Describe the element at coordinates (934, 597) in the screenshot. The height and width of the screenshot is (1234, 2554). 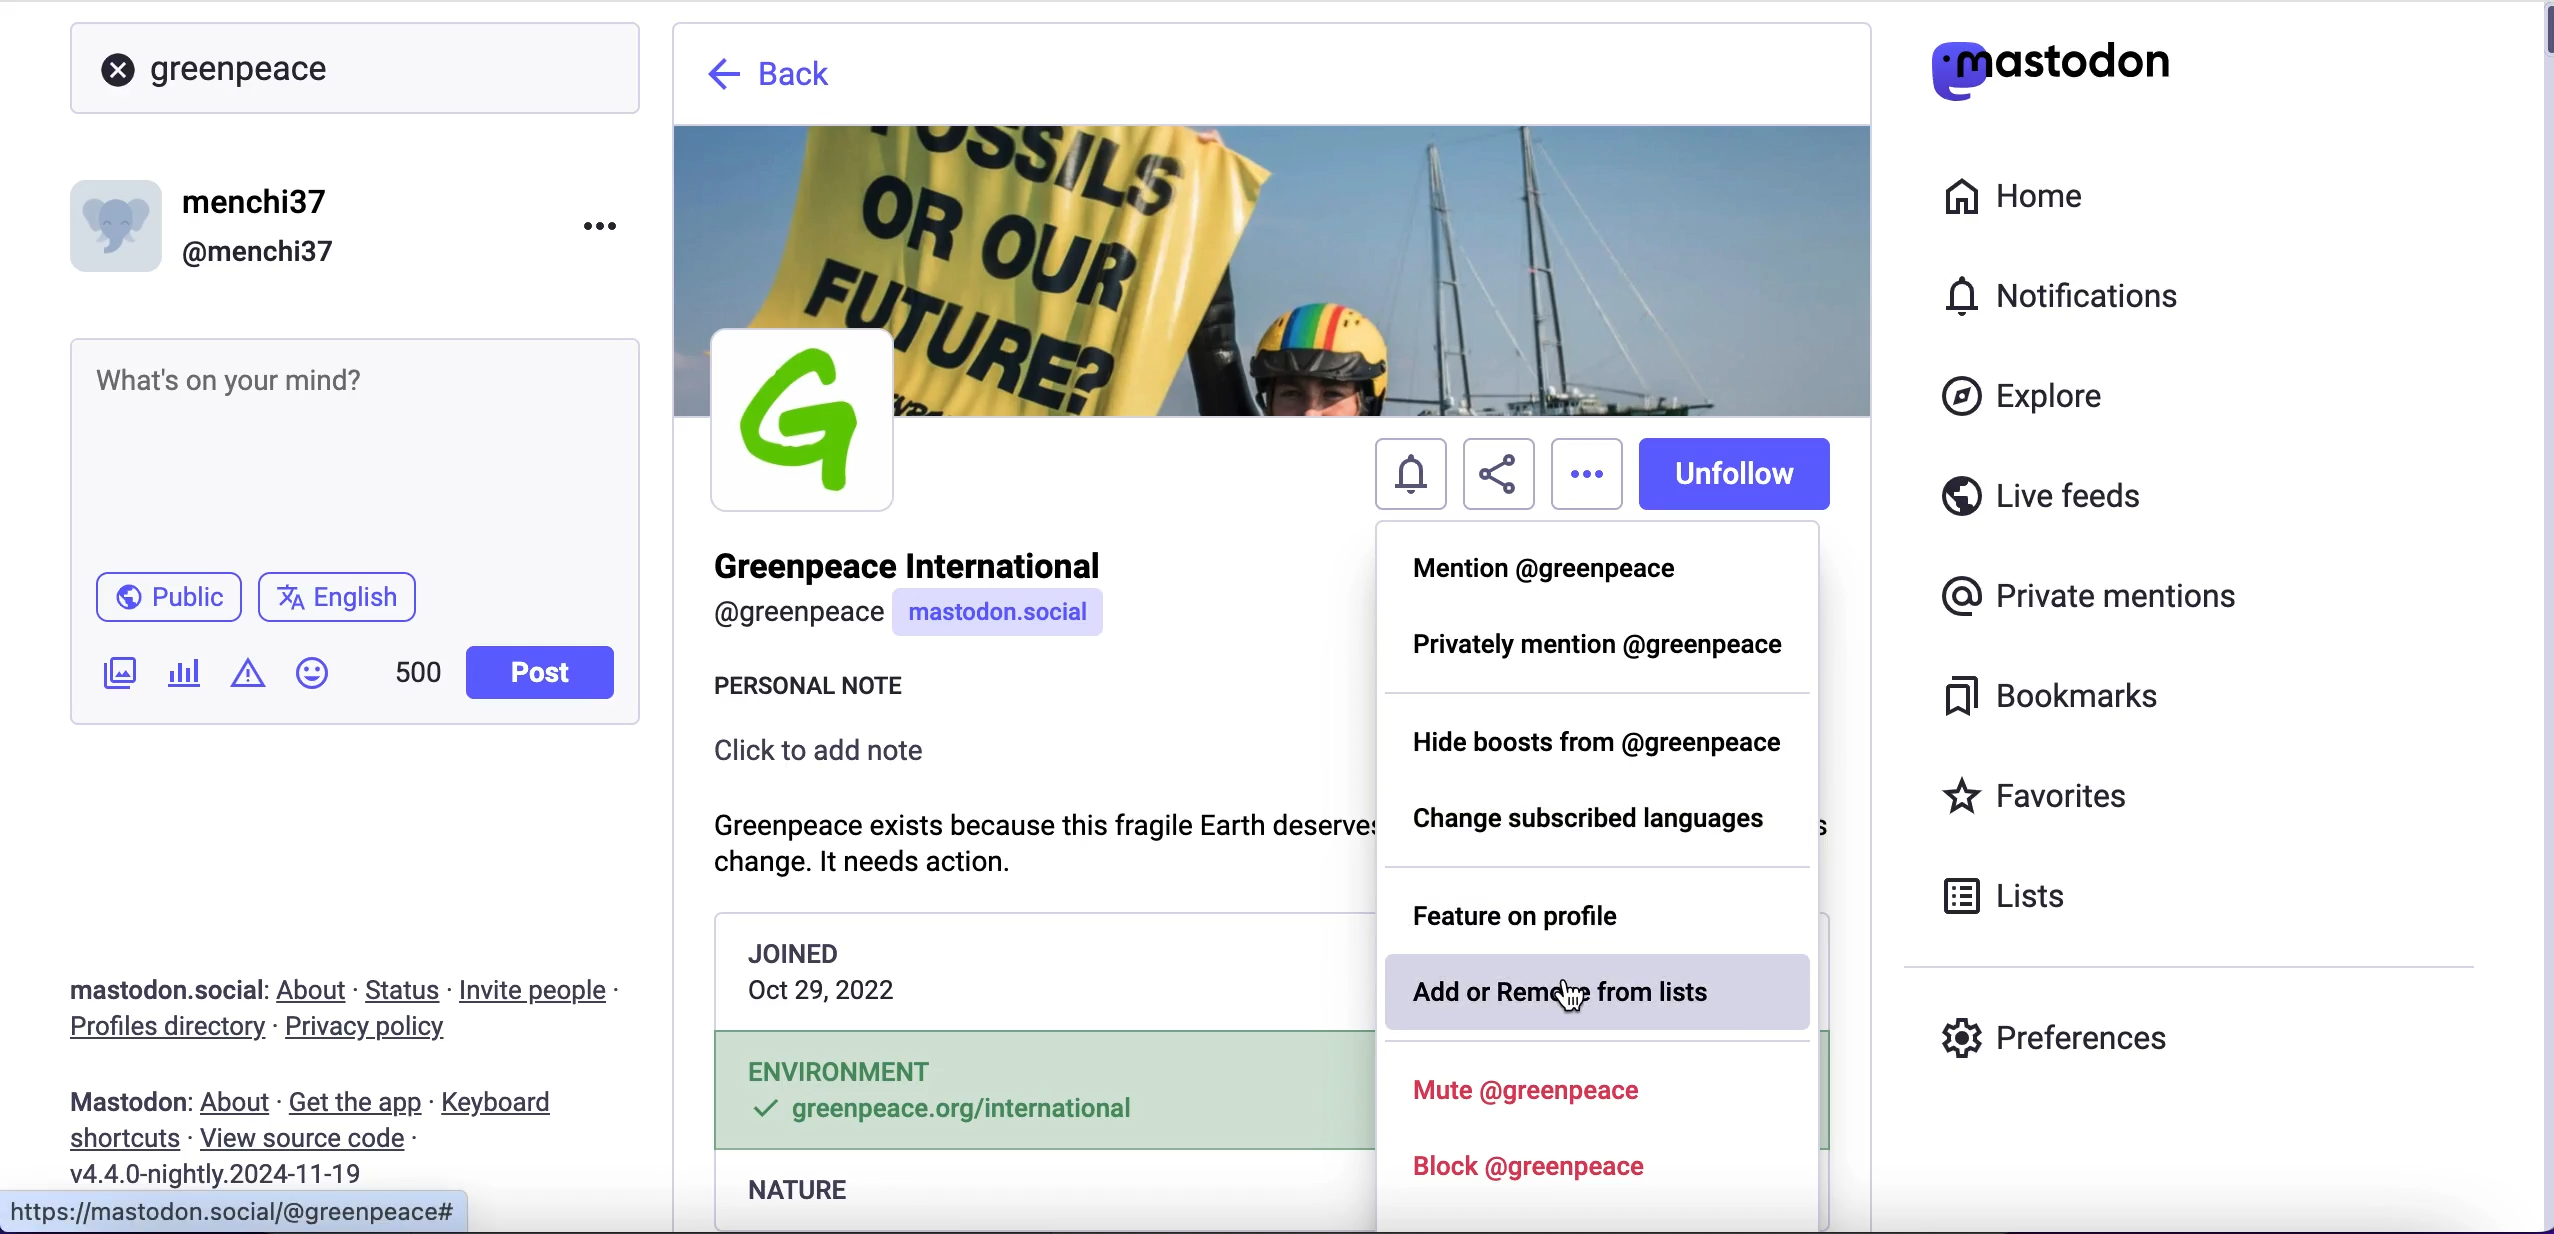
I see `user ` at that location.